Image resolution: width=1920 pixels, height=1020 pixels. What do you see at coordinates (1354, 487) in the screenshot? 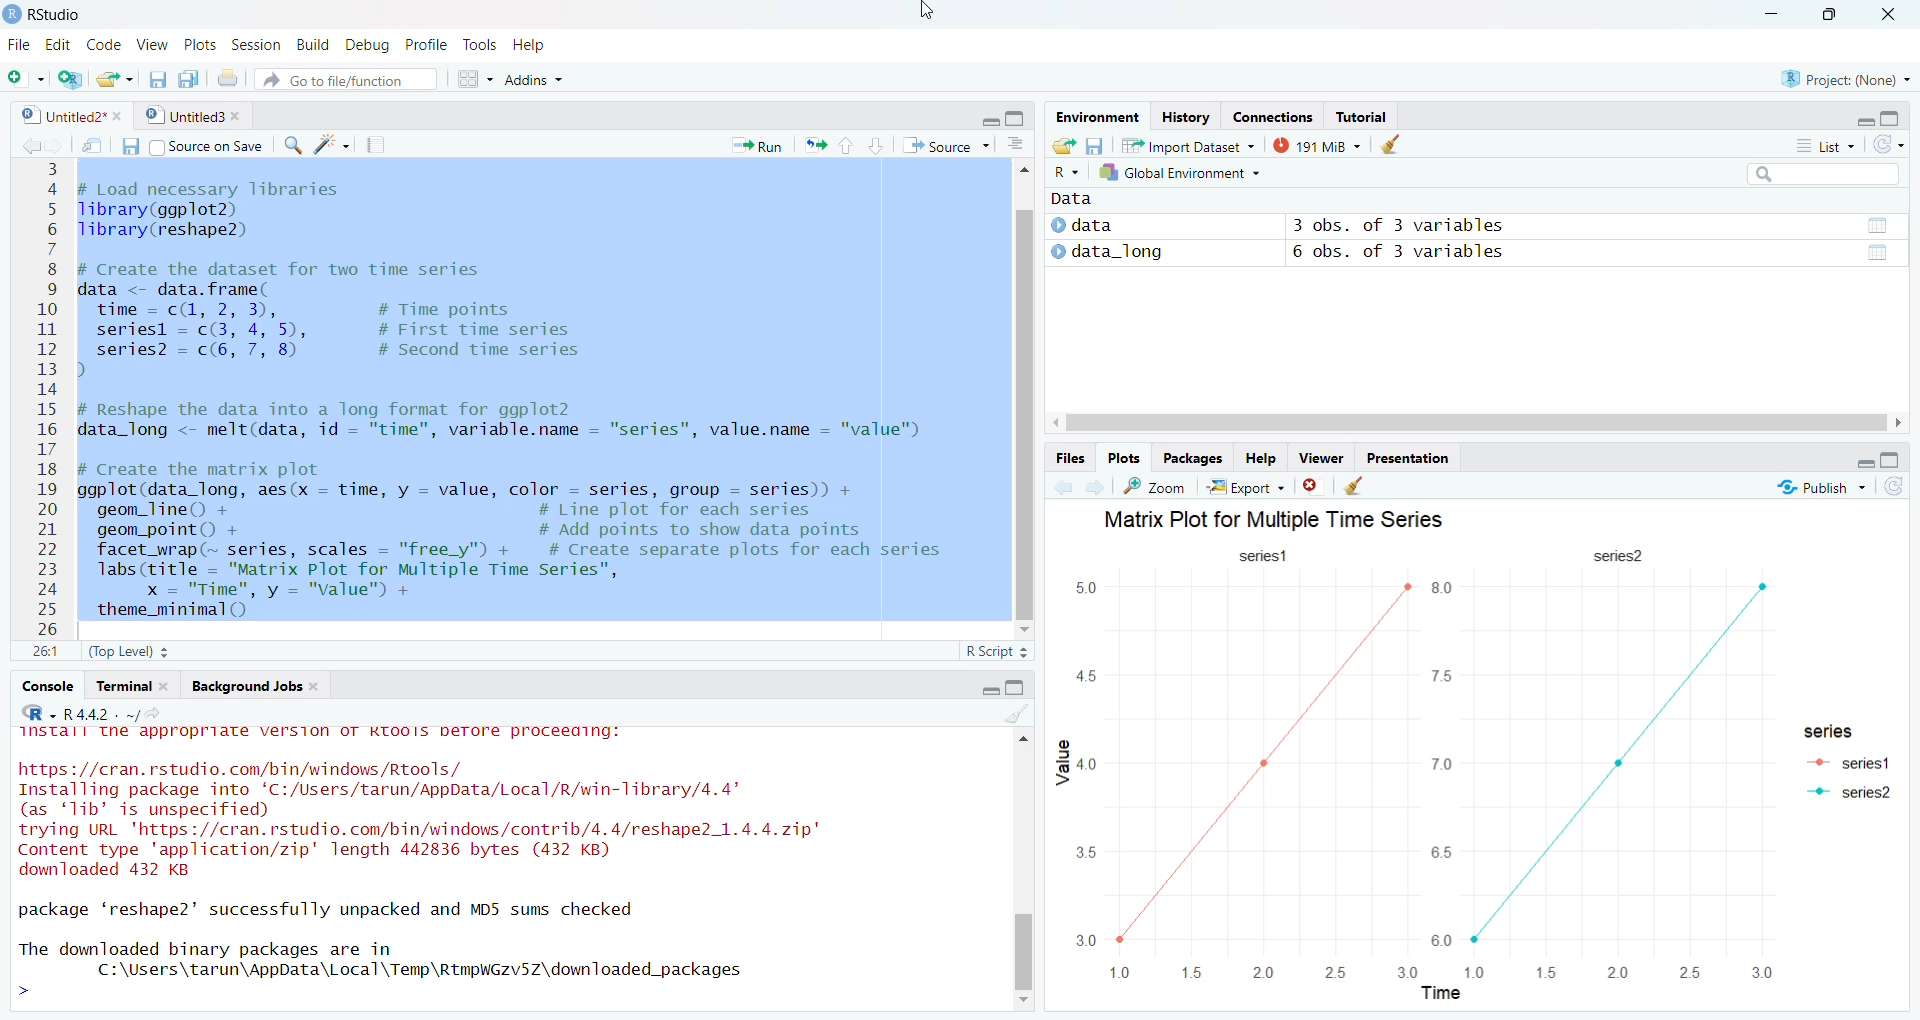
I see `cleaner` at bounding box center [1354, 487].